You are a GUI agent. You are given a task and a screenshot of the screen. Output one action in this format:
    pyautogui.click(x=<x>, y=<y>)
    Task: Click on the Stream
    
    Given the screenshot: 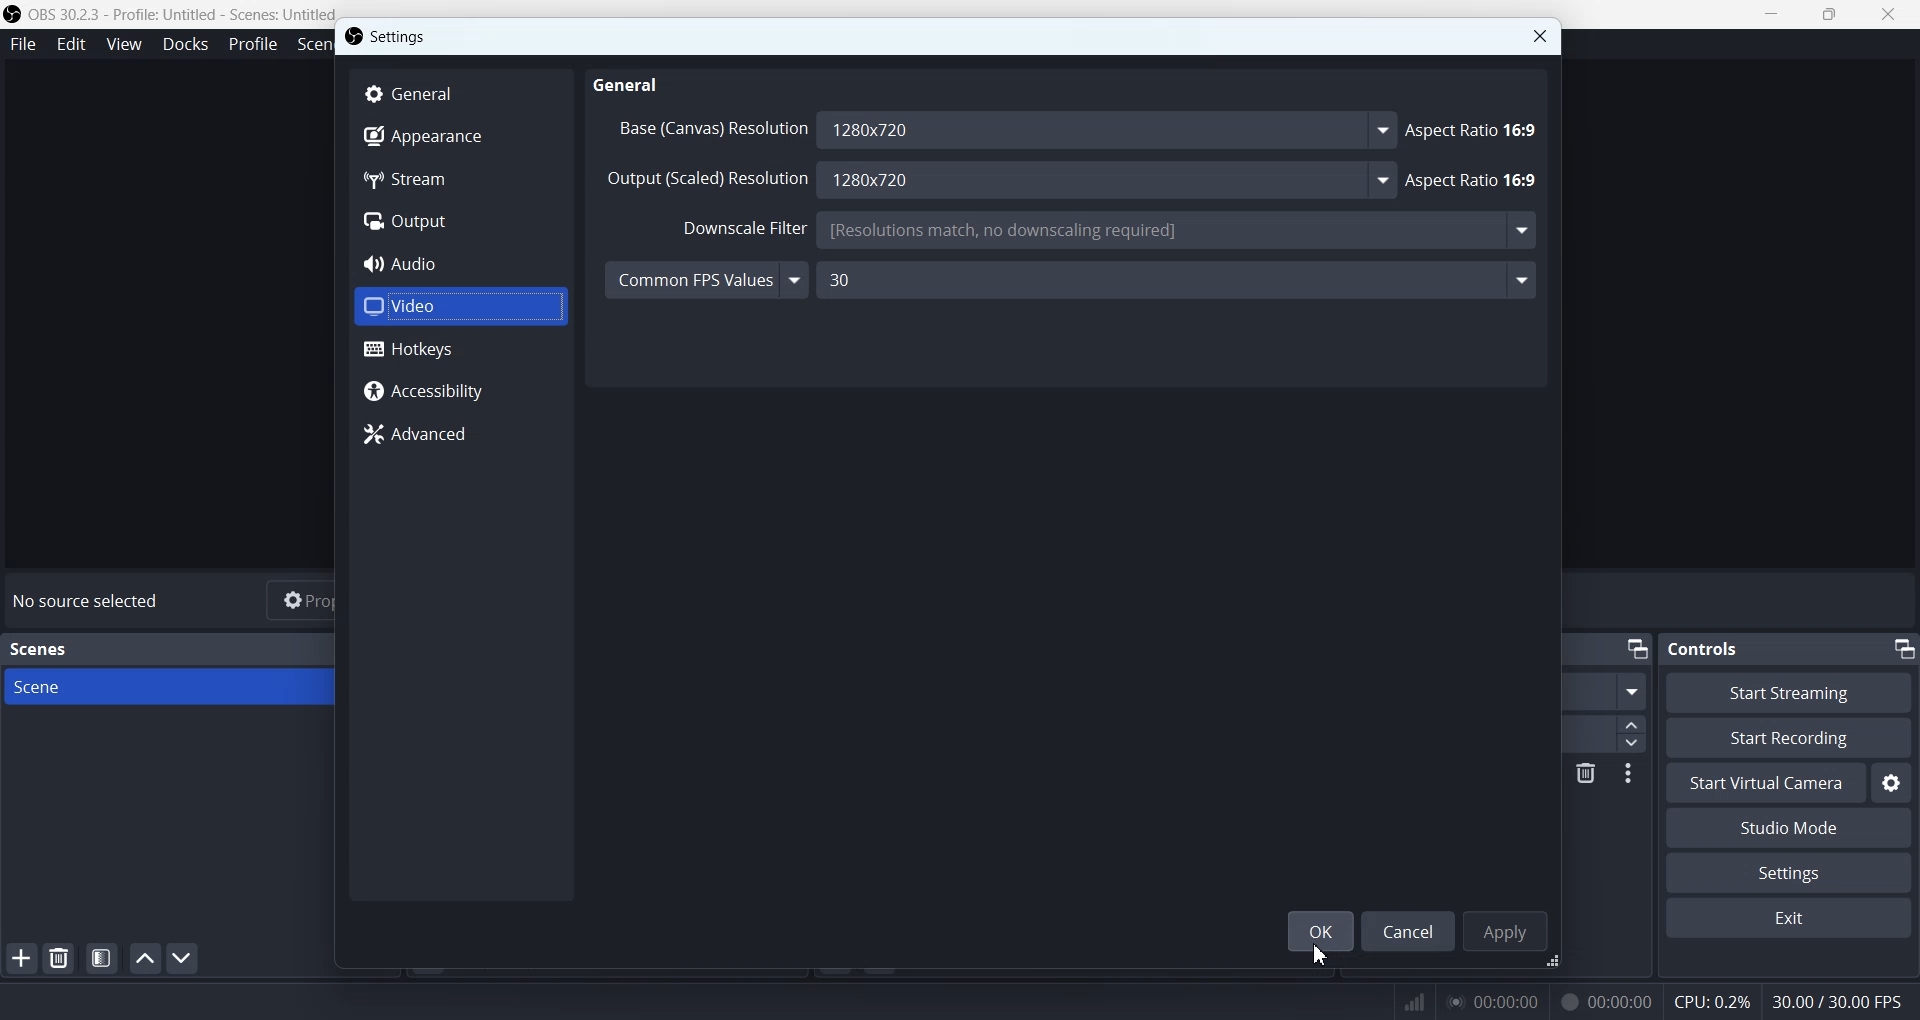 What is the action you would take?
    pyautogui.click(x=458, y=178)
    